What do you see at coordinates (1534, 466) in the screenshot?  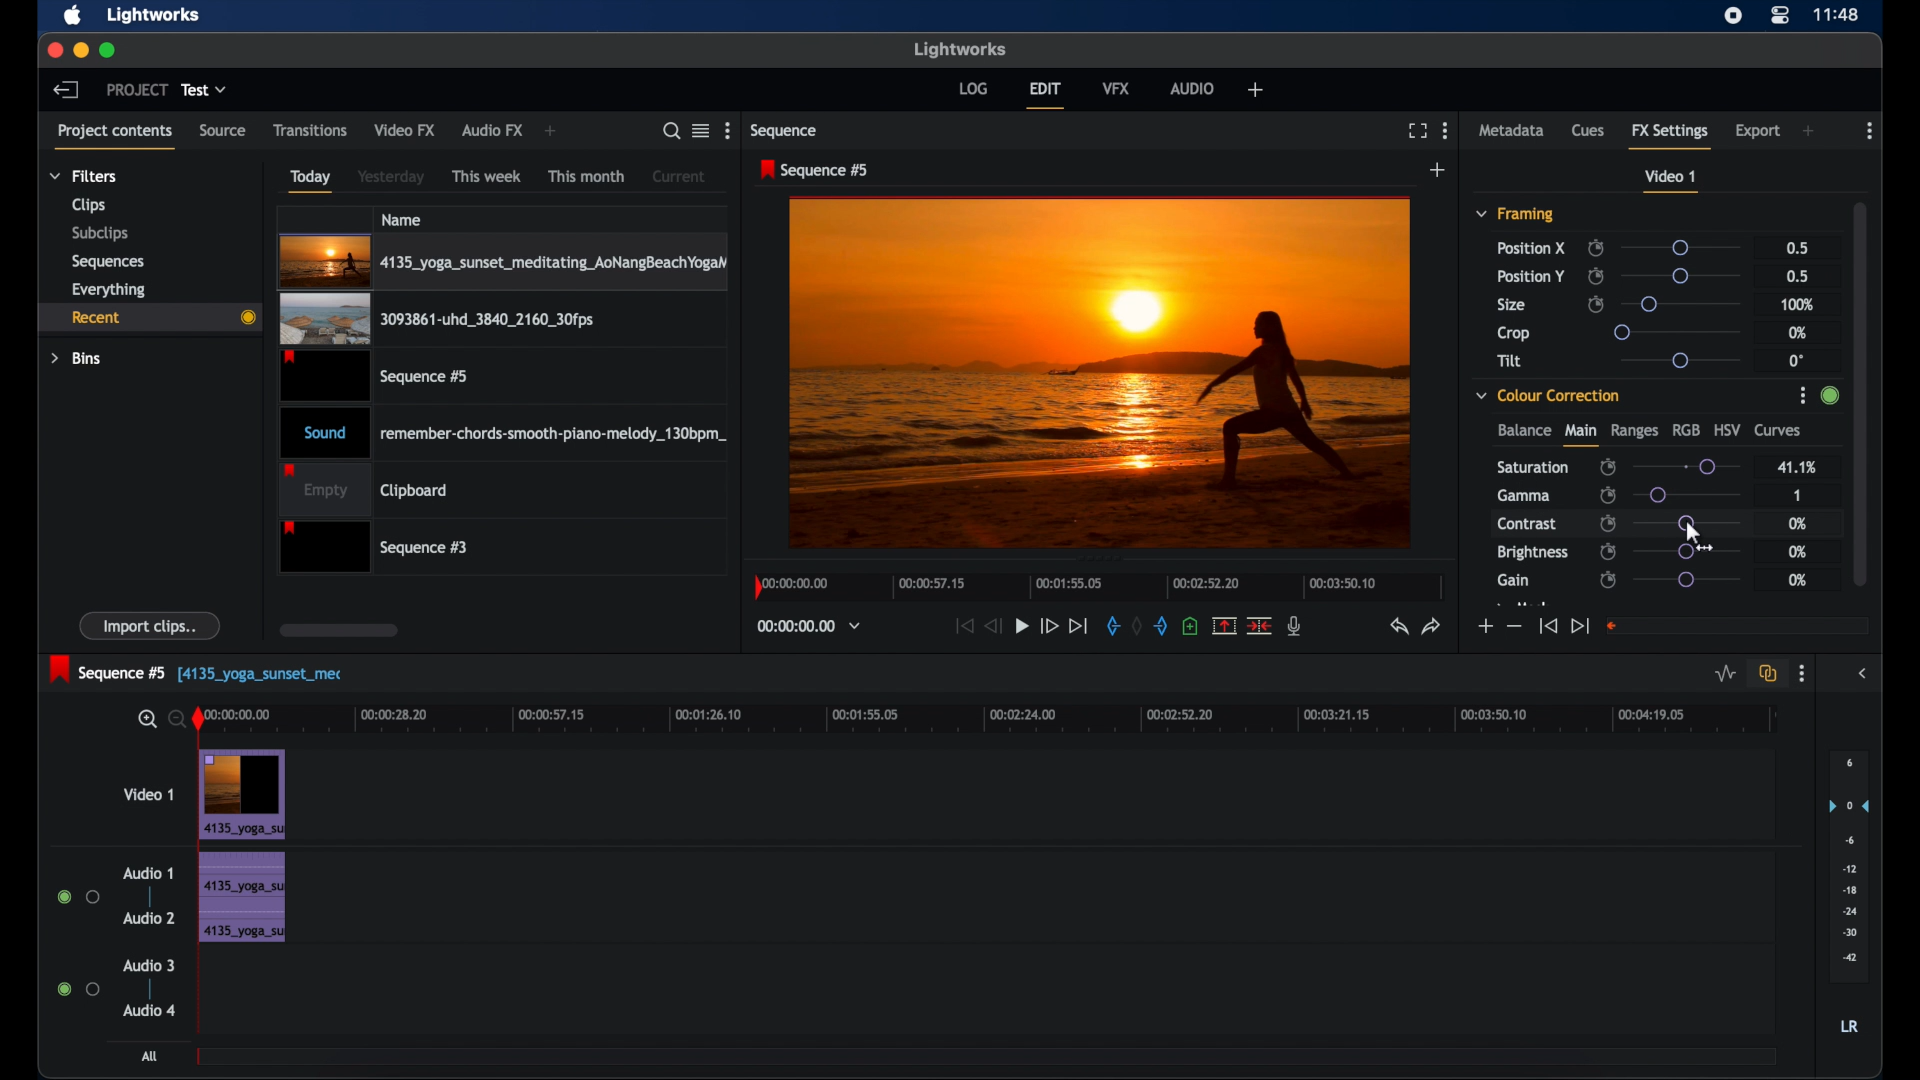 I see `saturation` at bounding box center [1534, 466].